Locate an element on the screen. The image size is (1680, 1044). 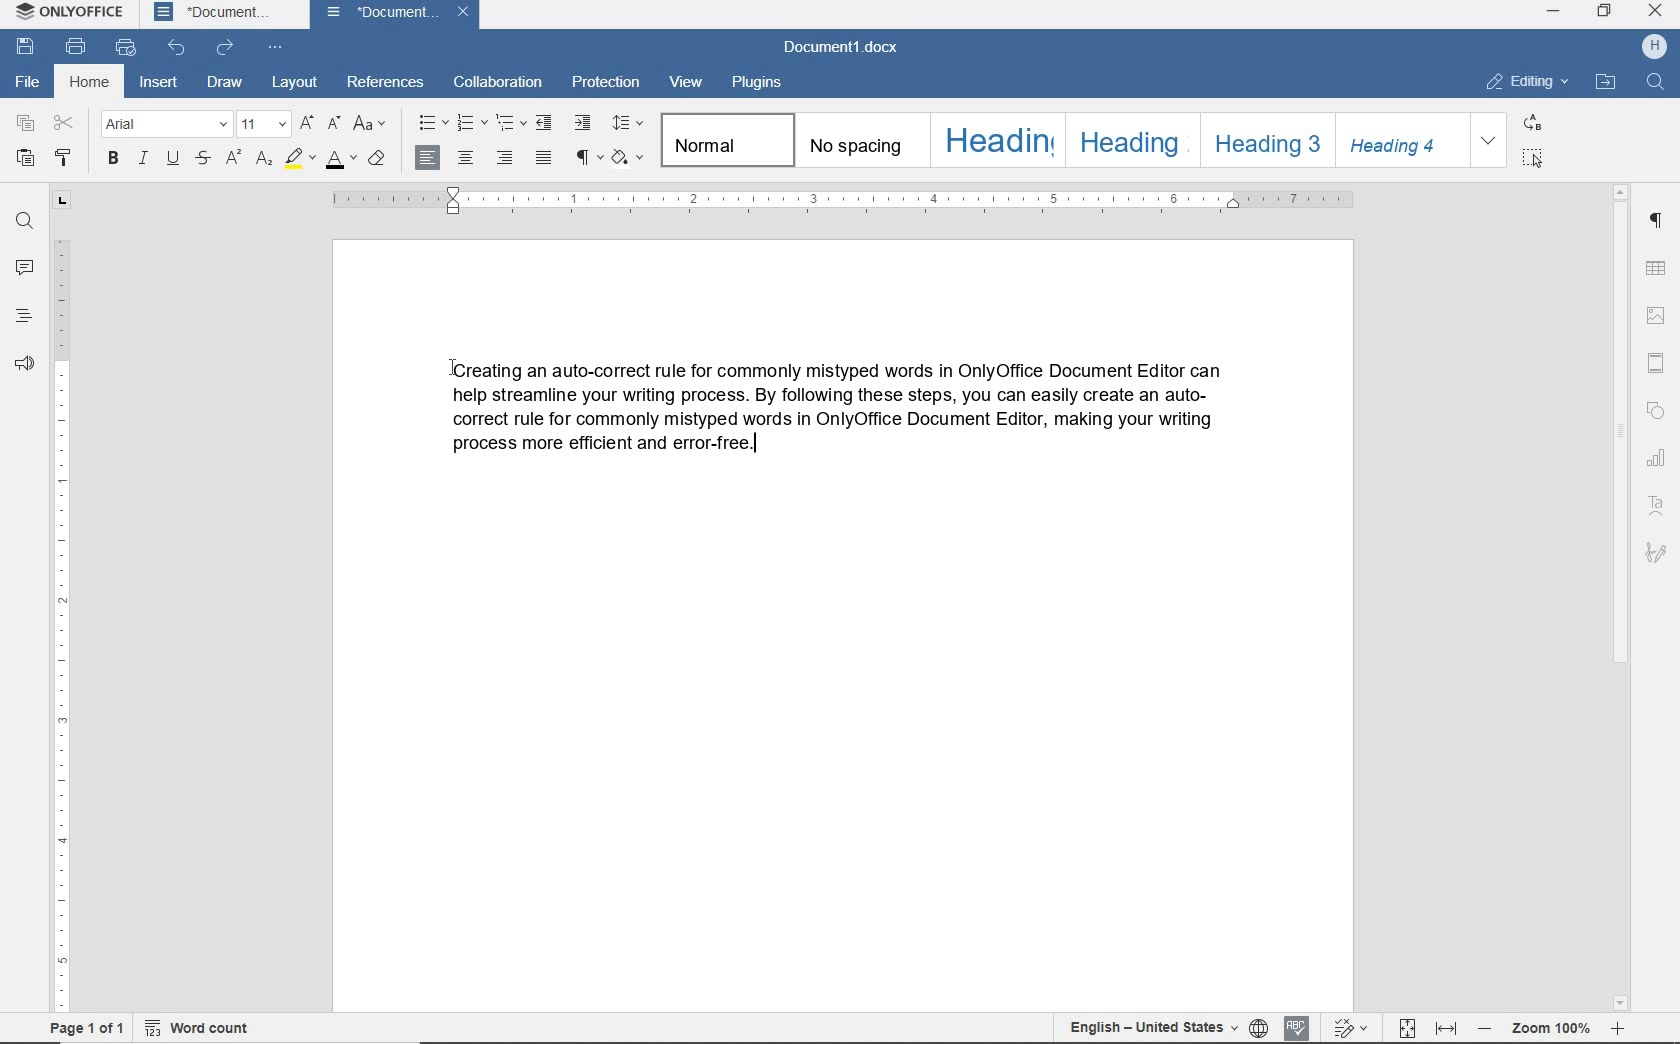
align left is located at coordinates (428, 157).